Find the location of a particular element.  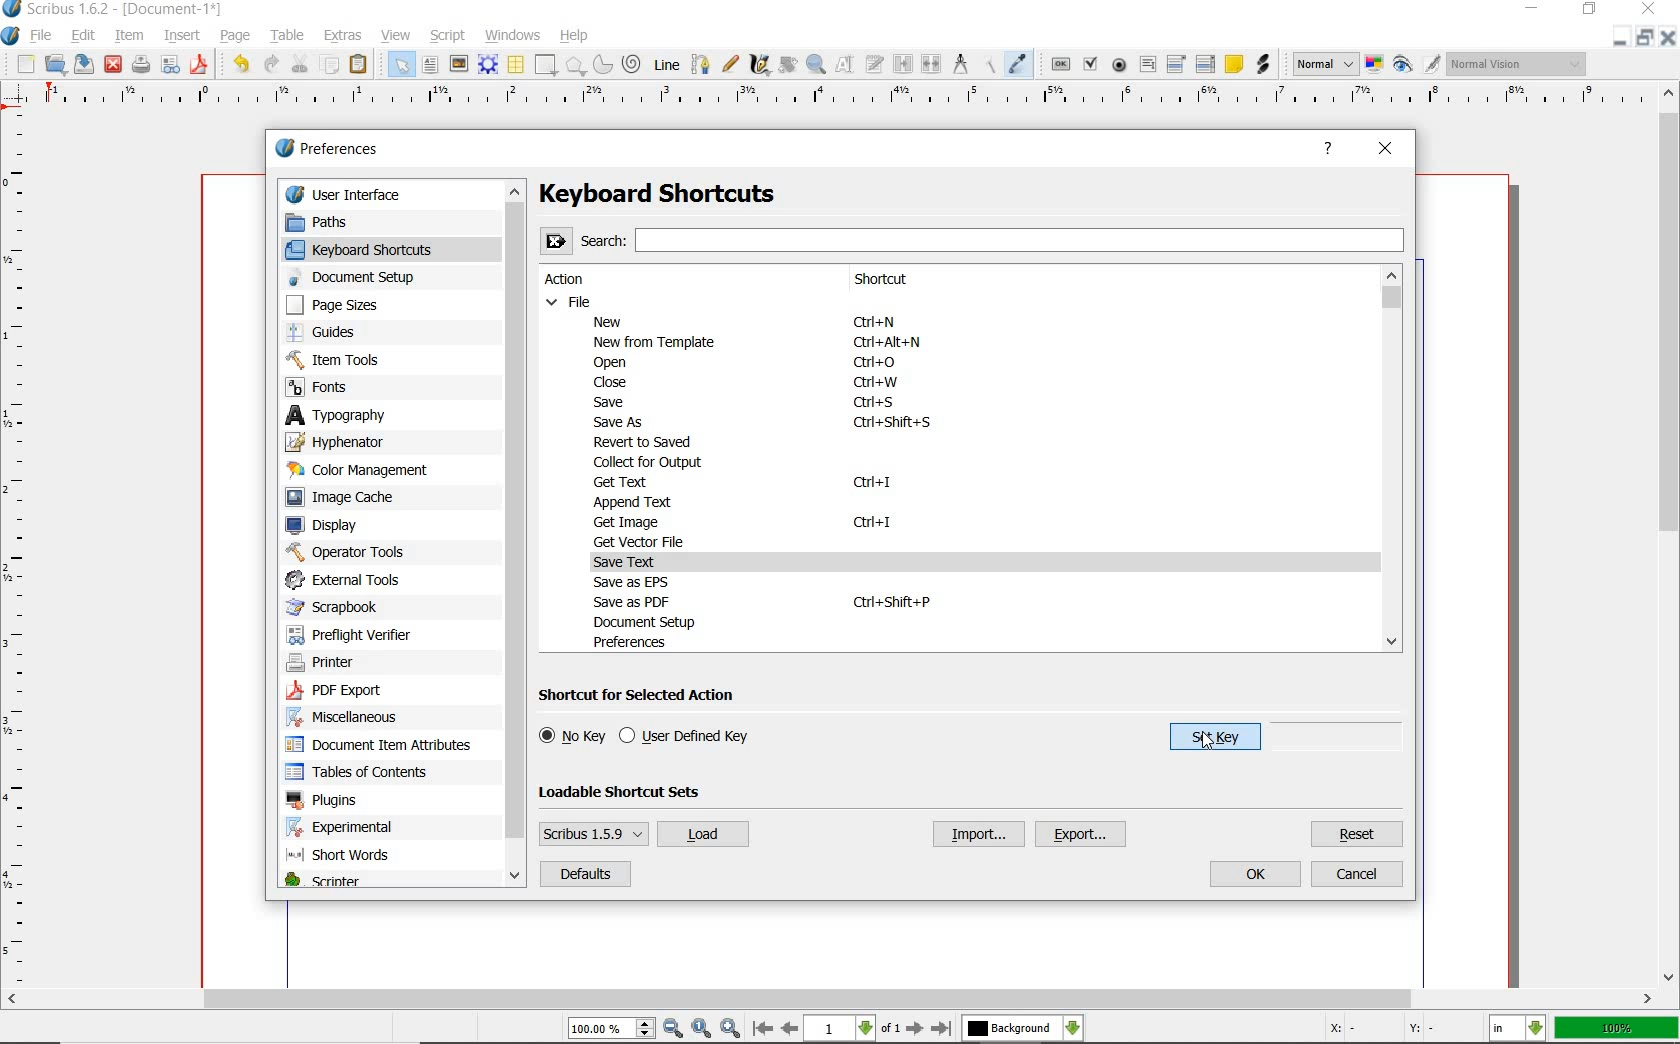

edit text with story editor is located at coordinates (876, 63).